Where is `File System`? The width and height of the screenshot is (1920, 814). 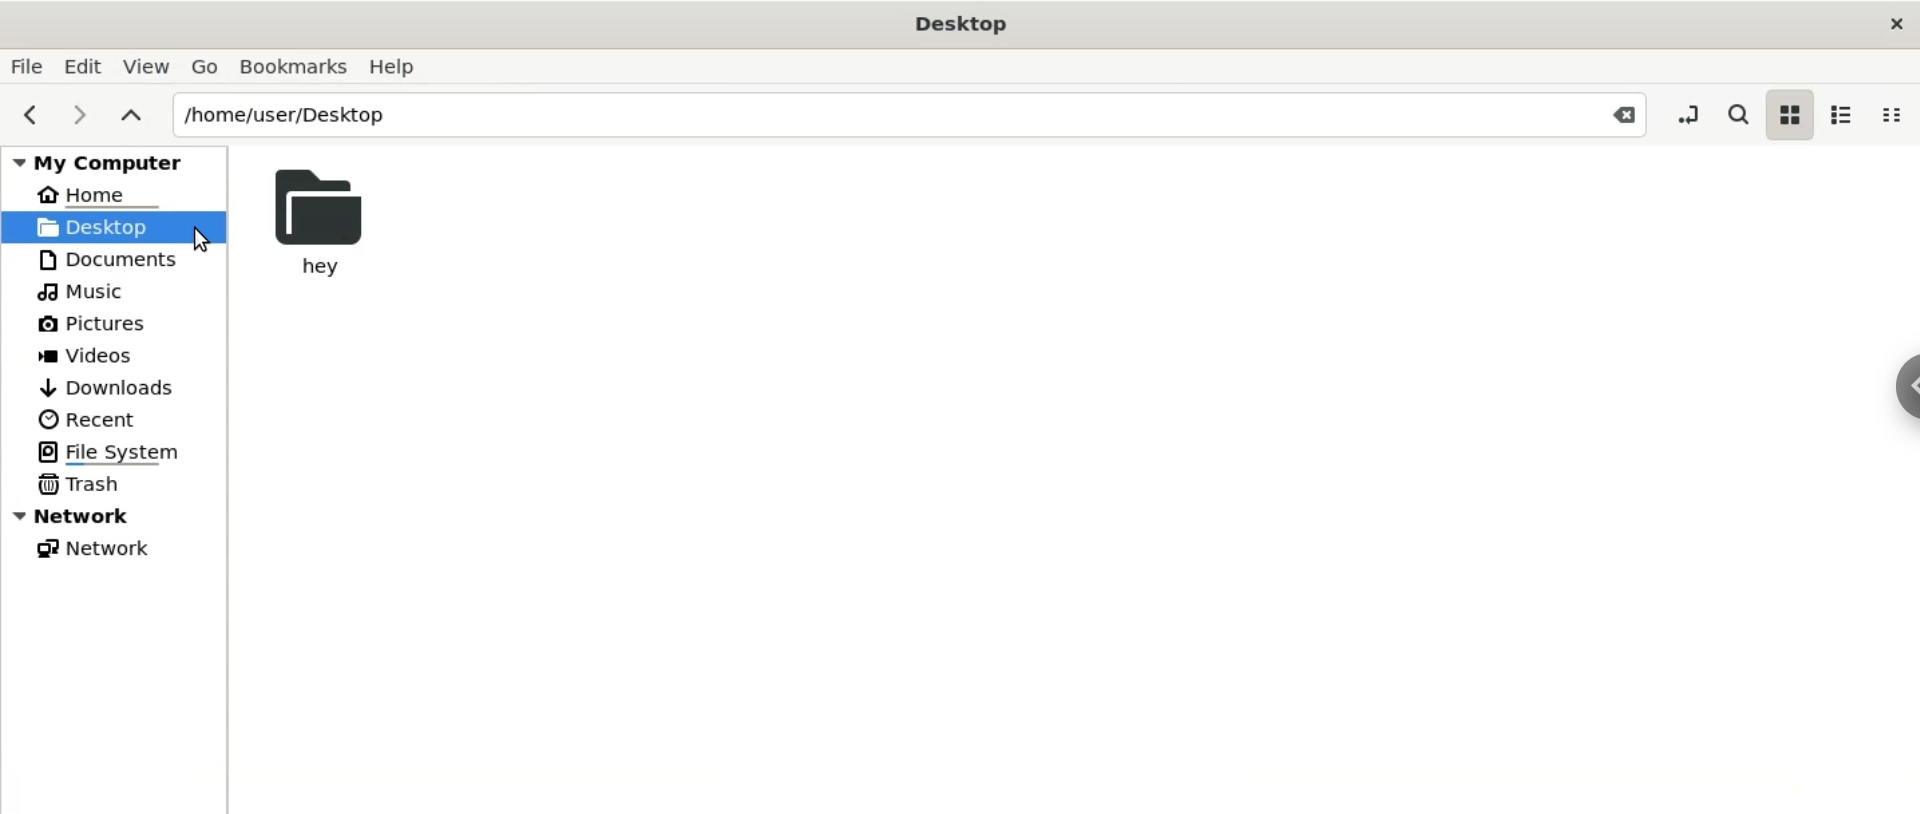
File System is located at coordinates (124, 454).